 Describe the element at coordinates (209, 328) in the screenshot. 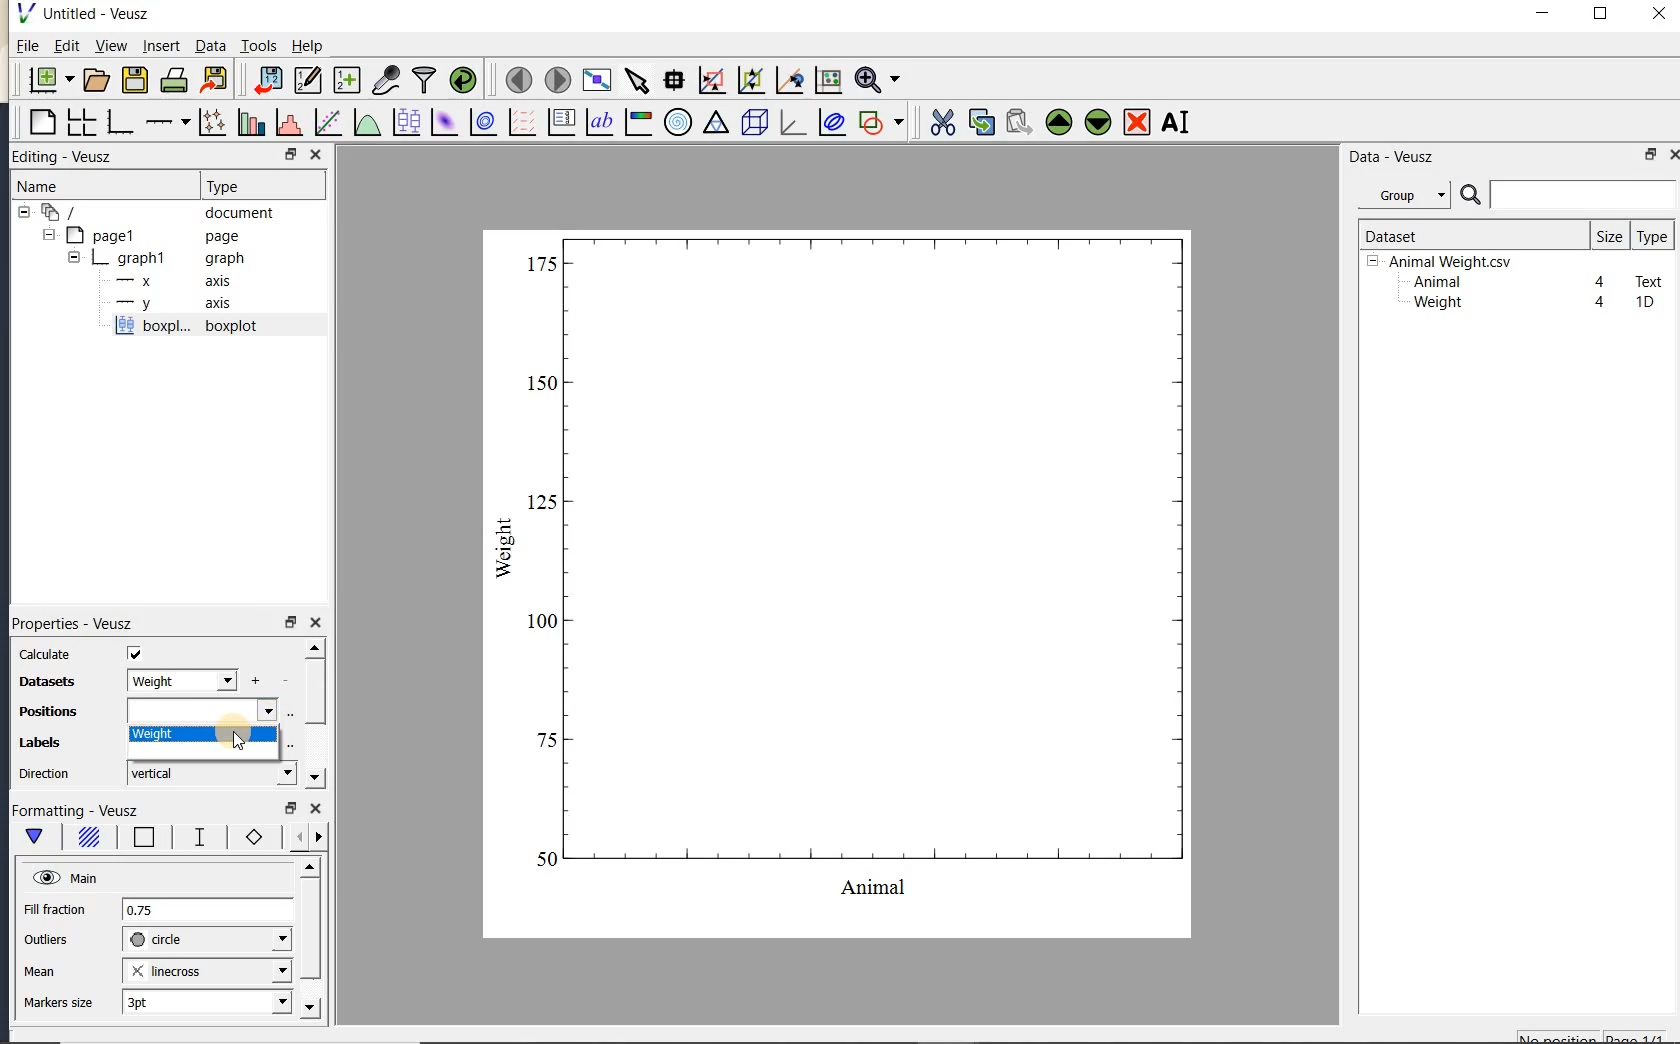

I see `boxplot` at that location.